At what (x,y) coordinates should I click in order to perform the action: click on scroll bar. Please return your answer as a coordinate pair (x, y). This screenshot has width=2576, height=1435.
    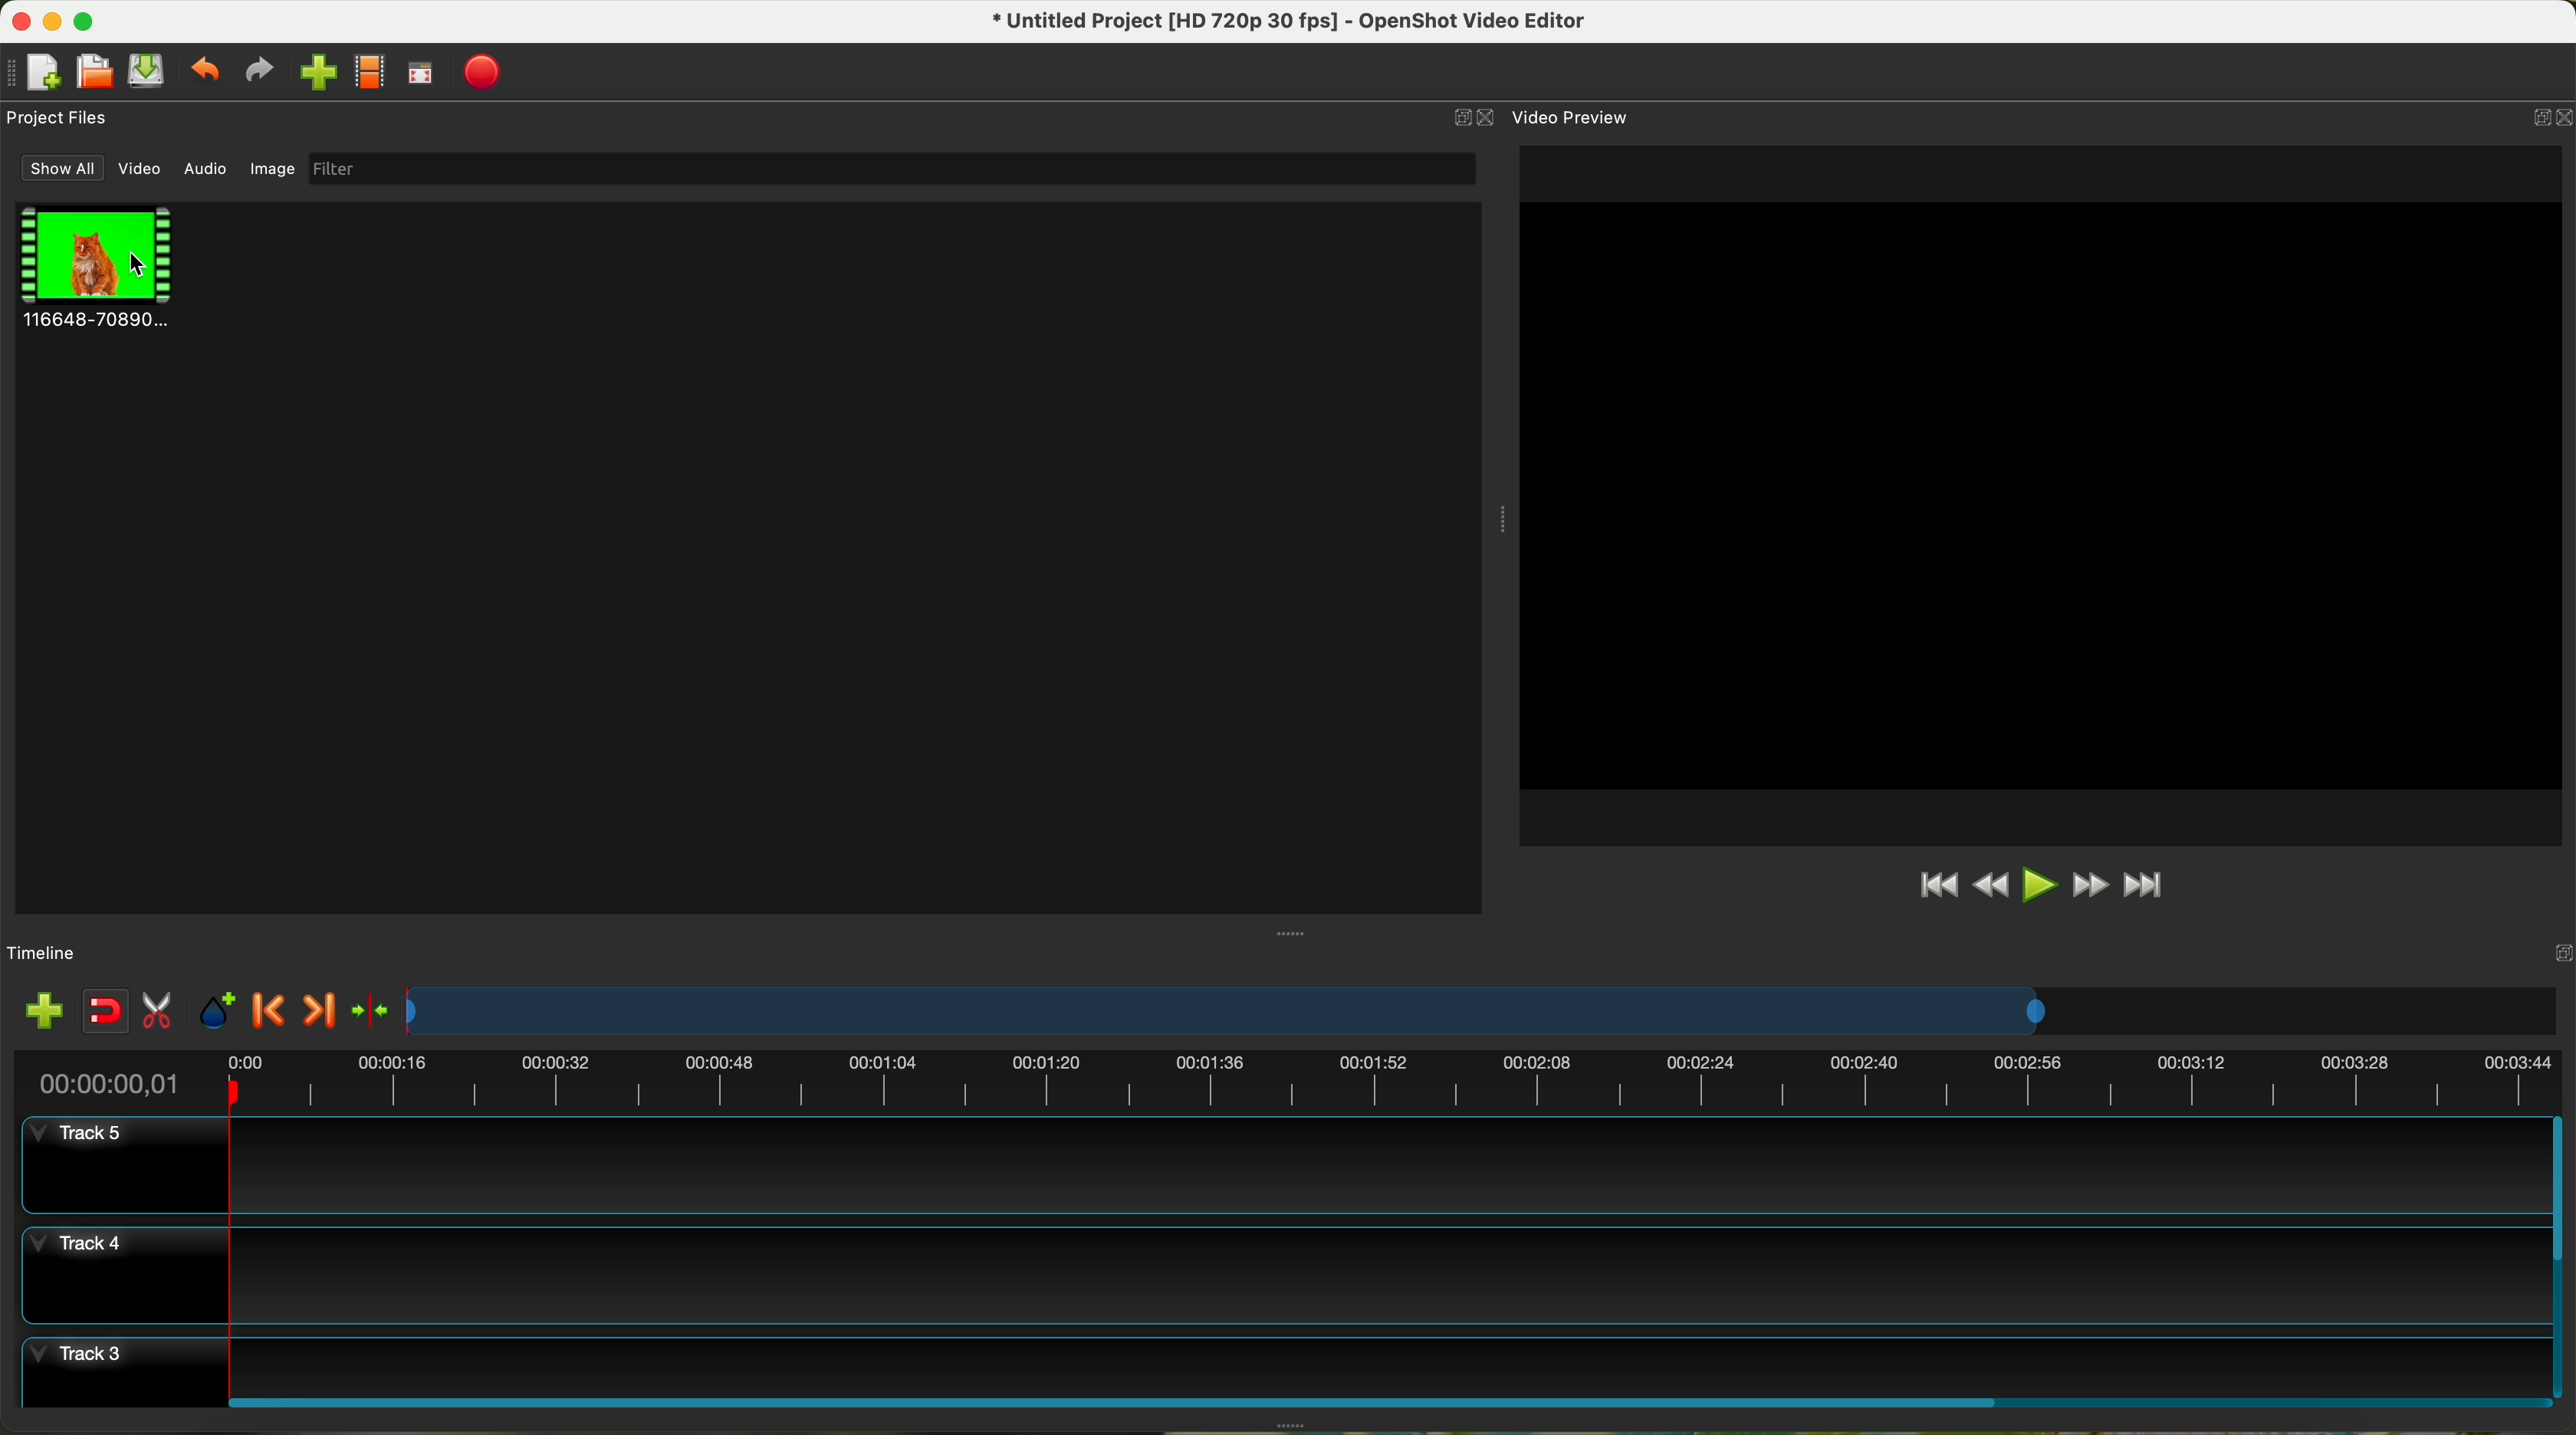
    Looking at the image, I should click on (2560, 1257).